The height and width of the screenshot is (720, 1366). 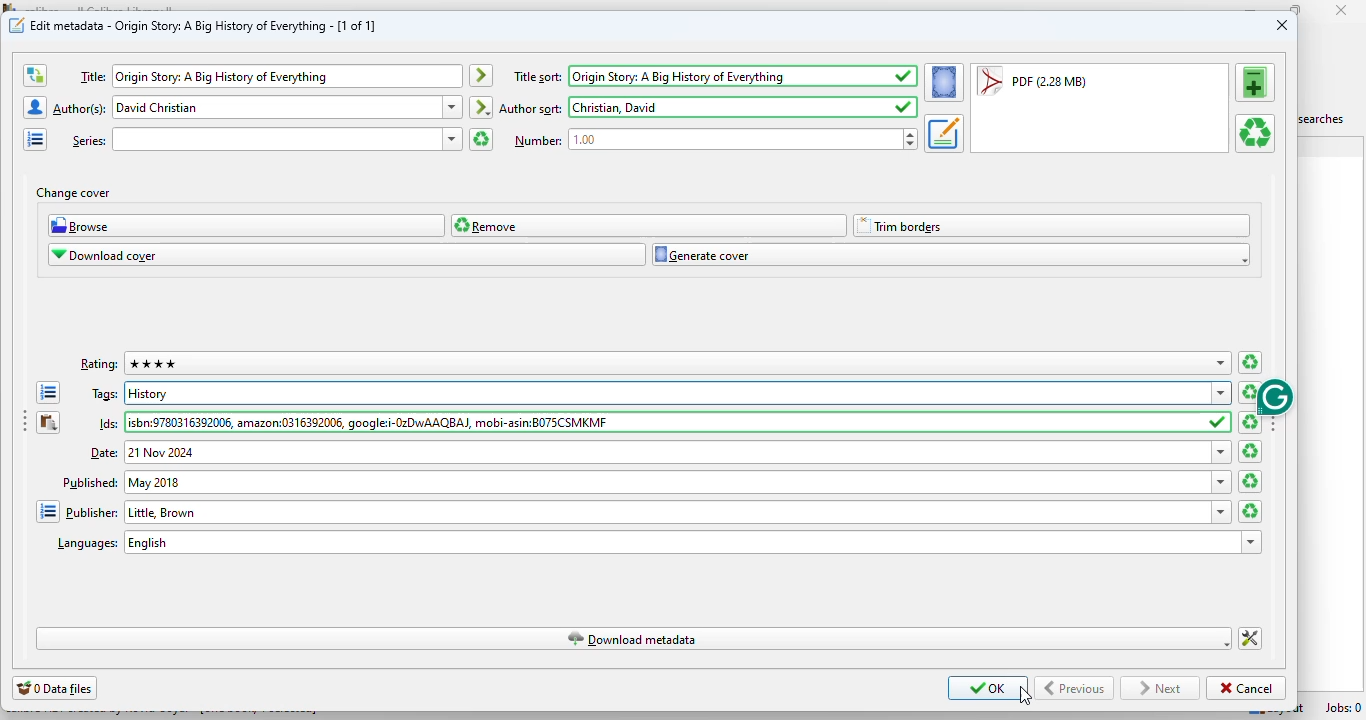 I want to click on dropdown, so click(x=1252, y=543).